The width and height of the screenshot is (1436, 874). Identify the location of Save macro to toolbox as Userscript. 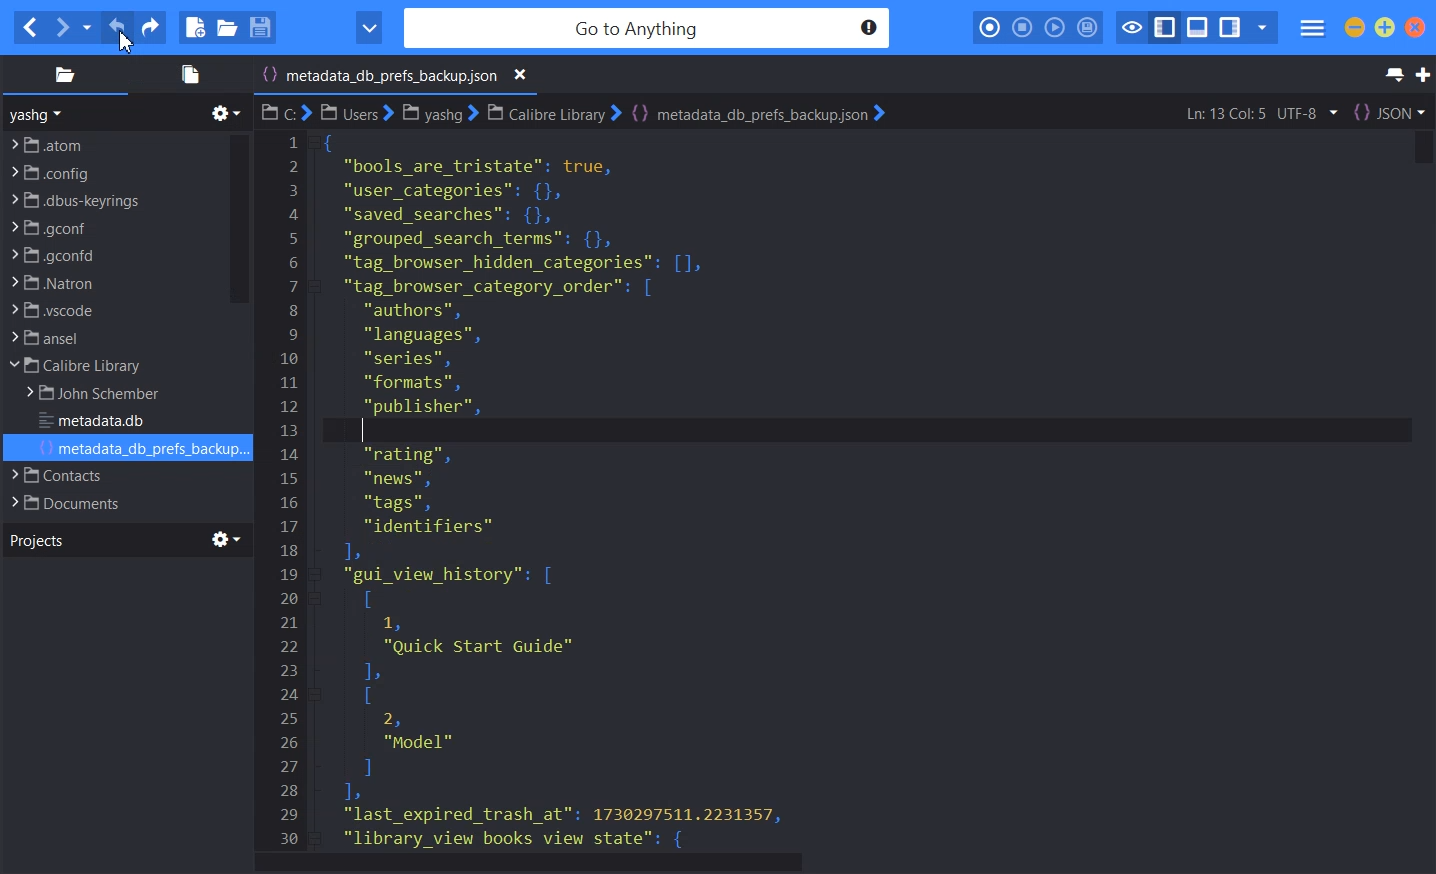
(1088, 27).